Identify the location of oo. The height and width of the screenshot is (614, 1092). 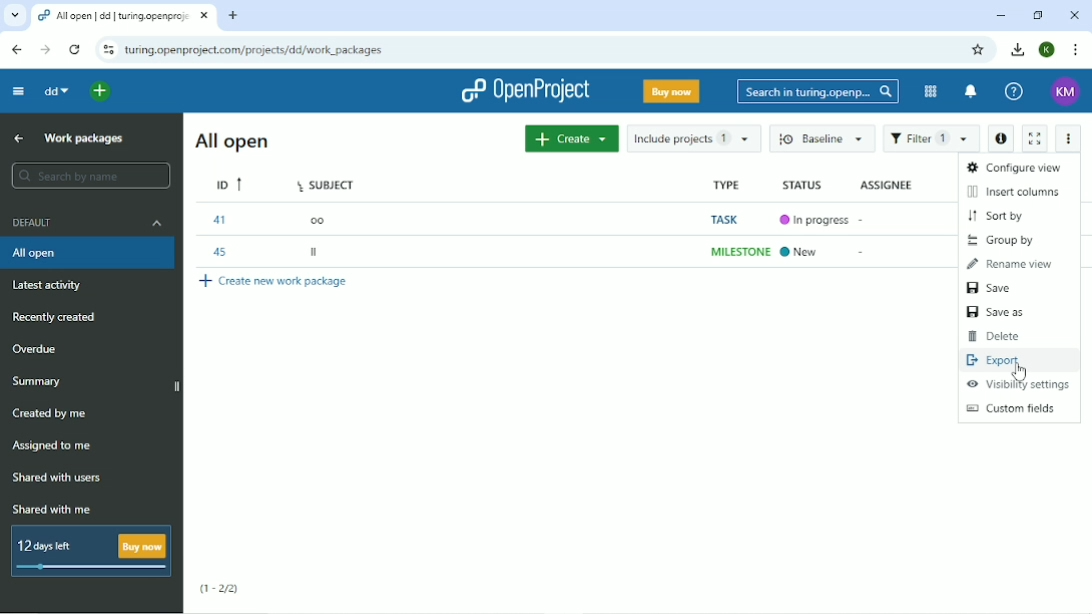
(316, 219).